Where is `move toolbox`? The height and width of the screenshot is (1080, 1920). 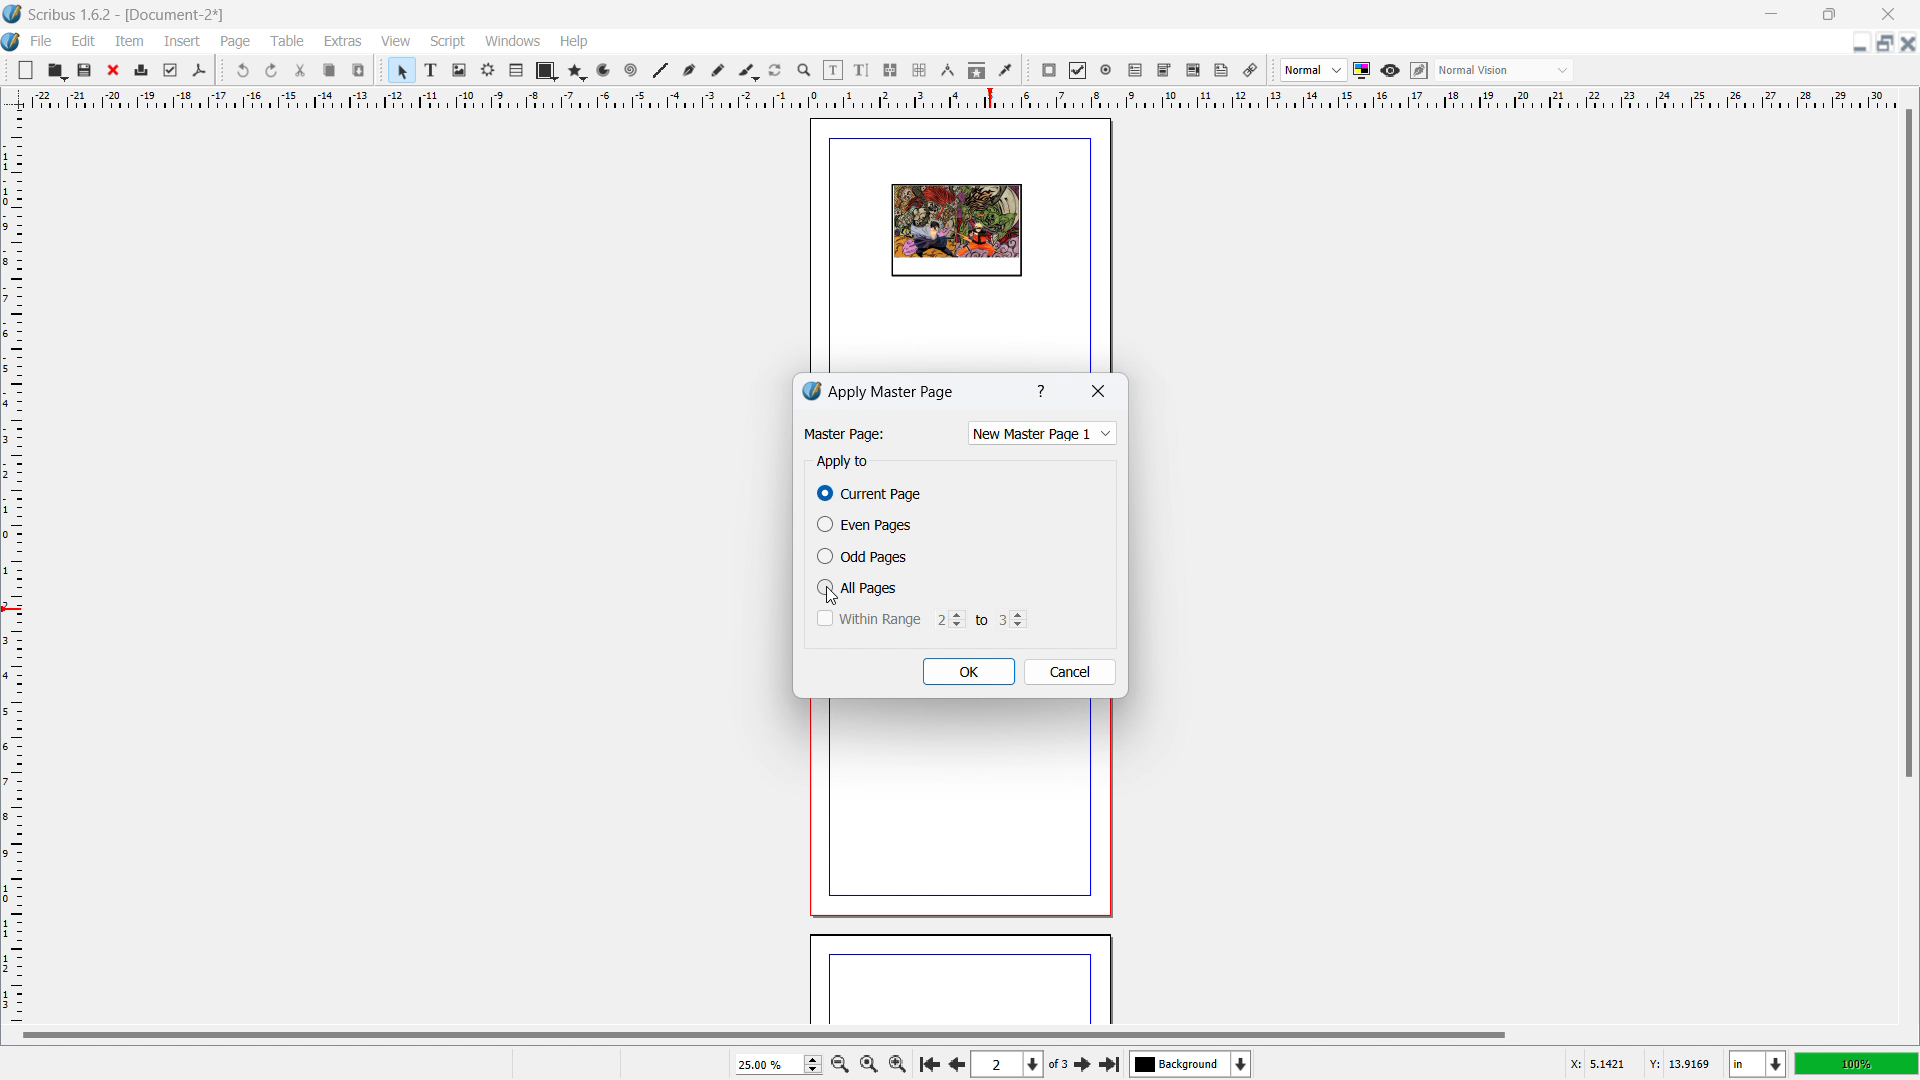
move toolbox is located at coordinates (222, 69).